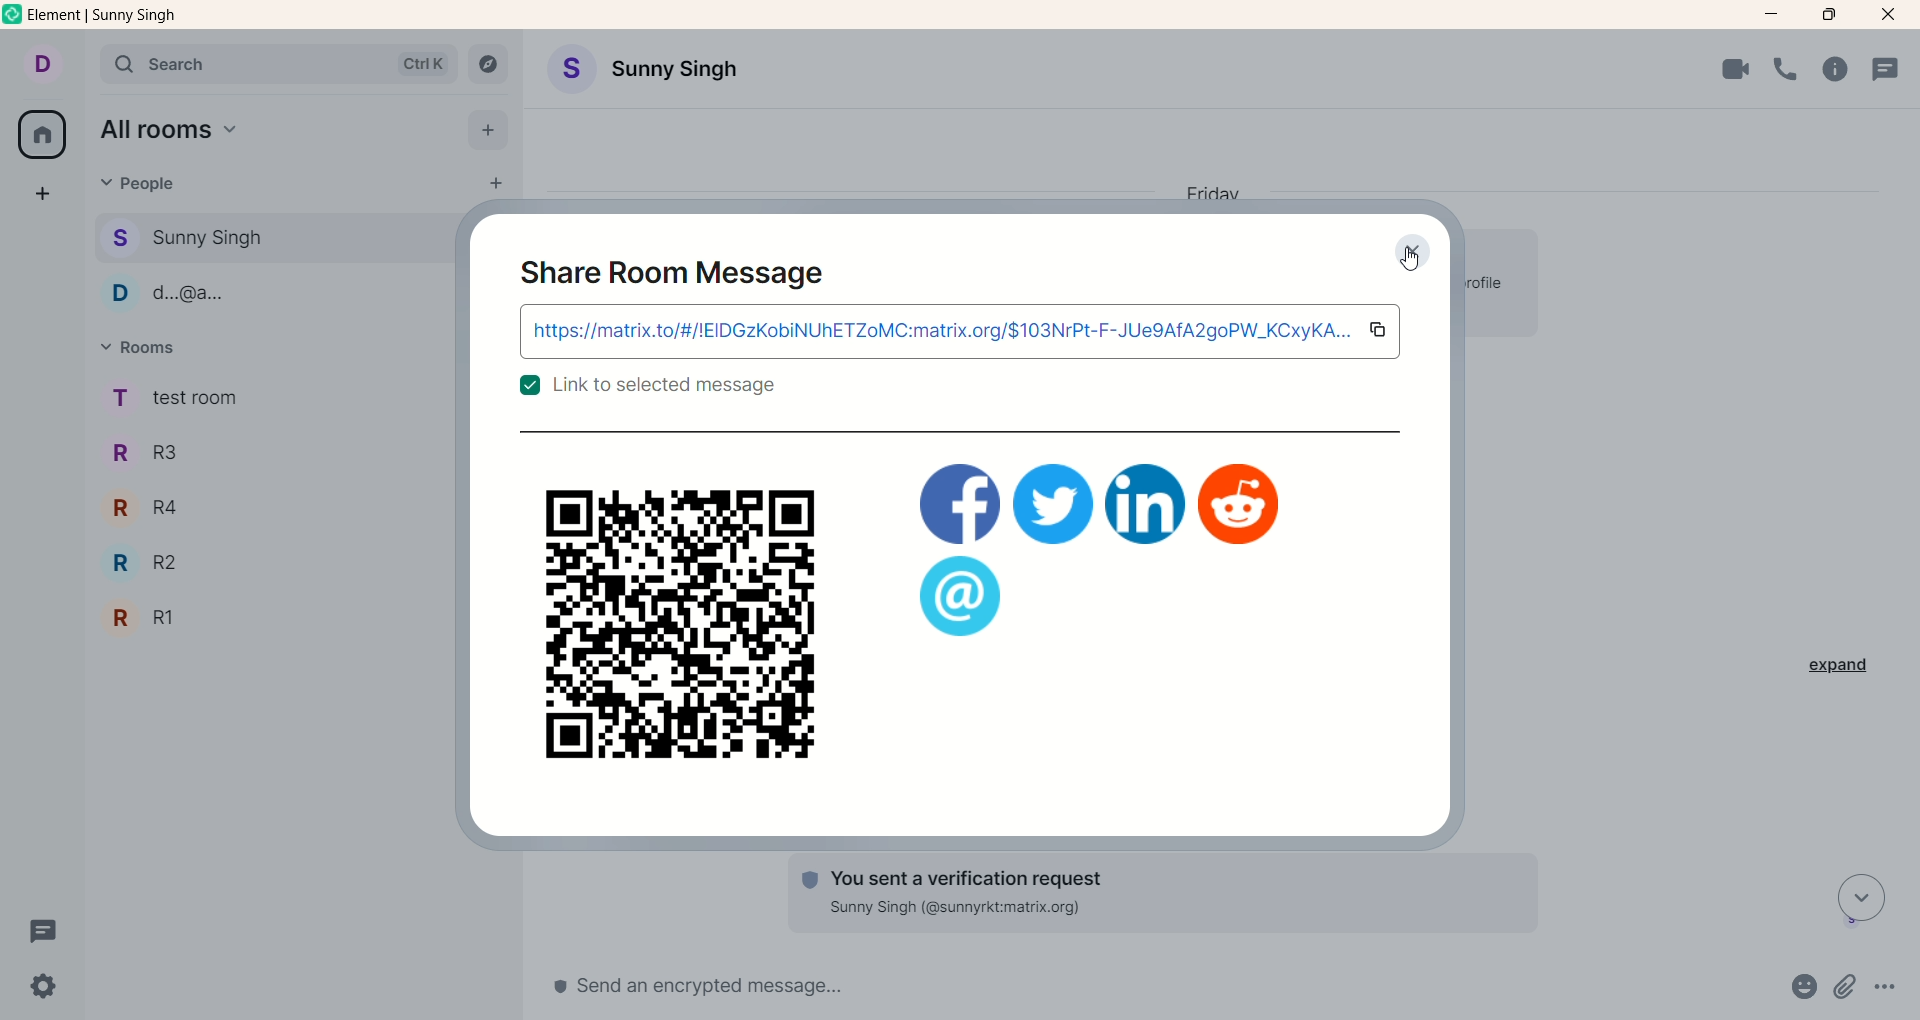 This screenshot has height=1020, width=1920. What do you see at coordinates (150, 513) in the screenshot?
I see `R4` at bounding box center [150, 513].